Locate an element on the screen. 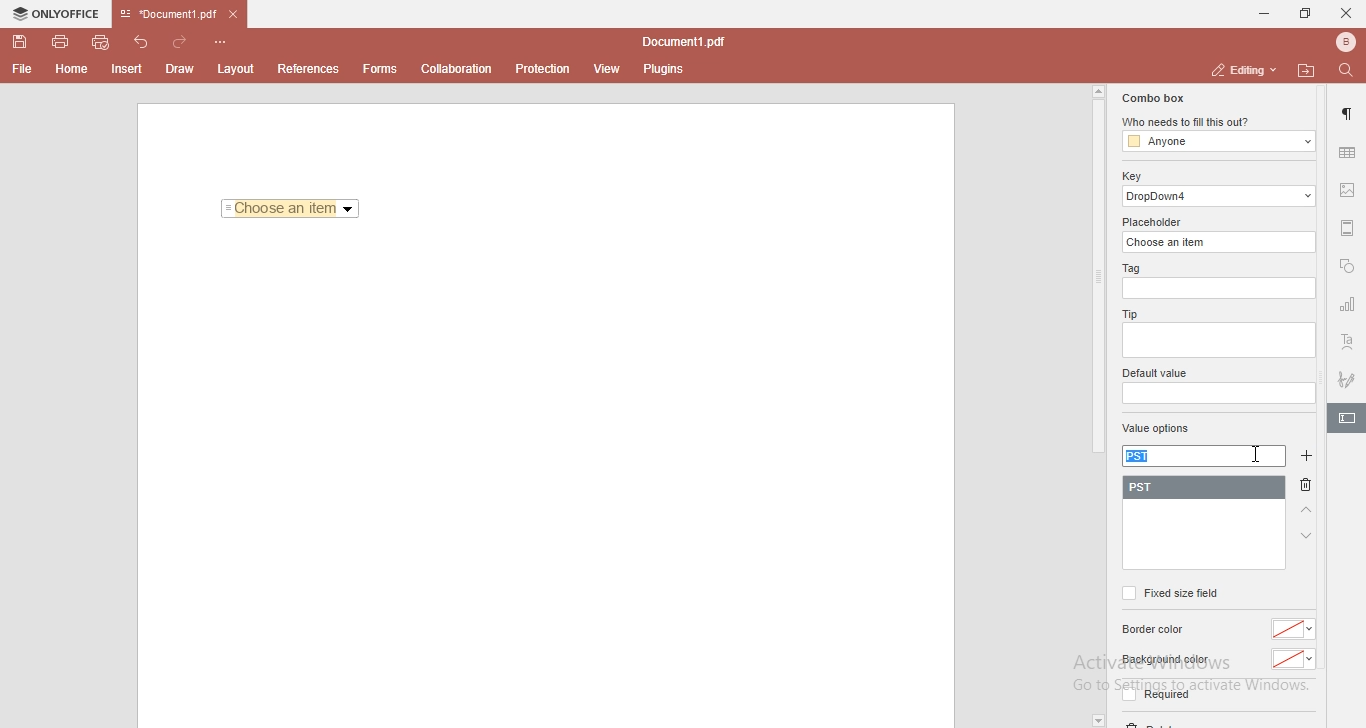  file name is located at coordinates (688, 43).